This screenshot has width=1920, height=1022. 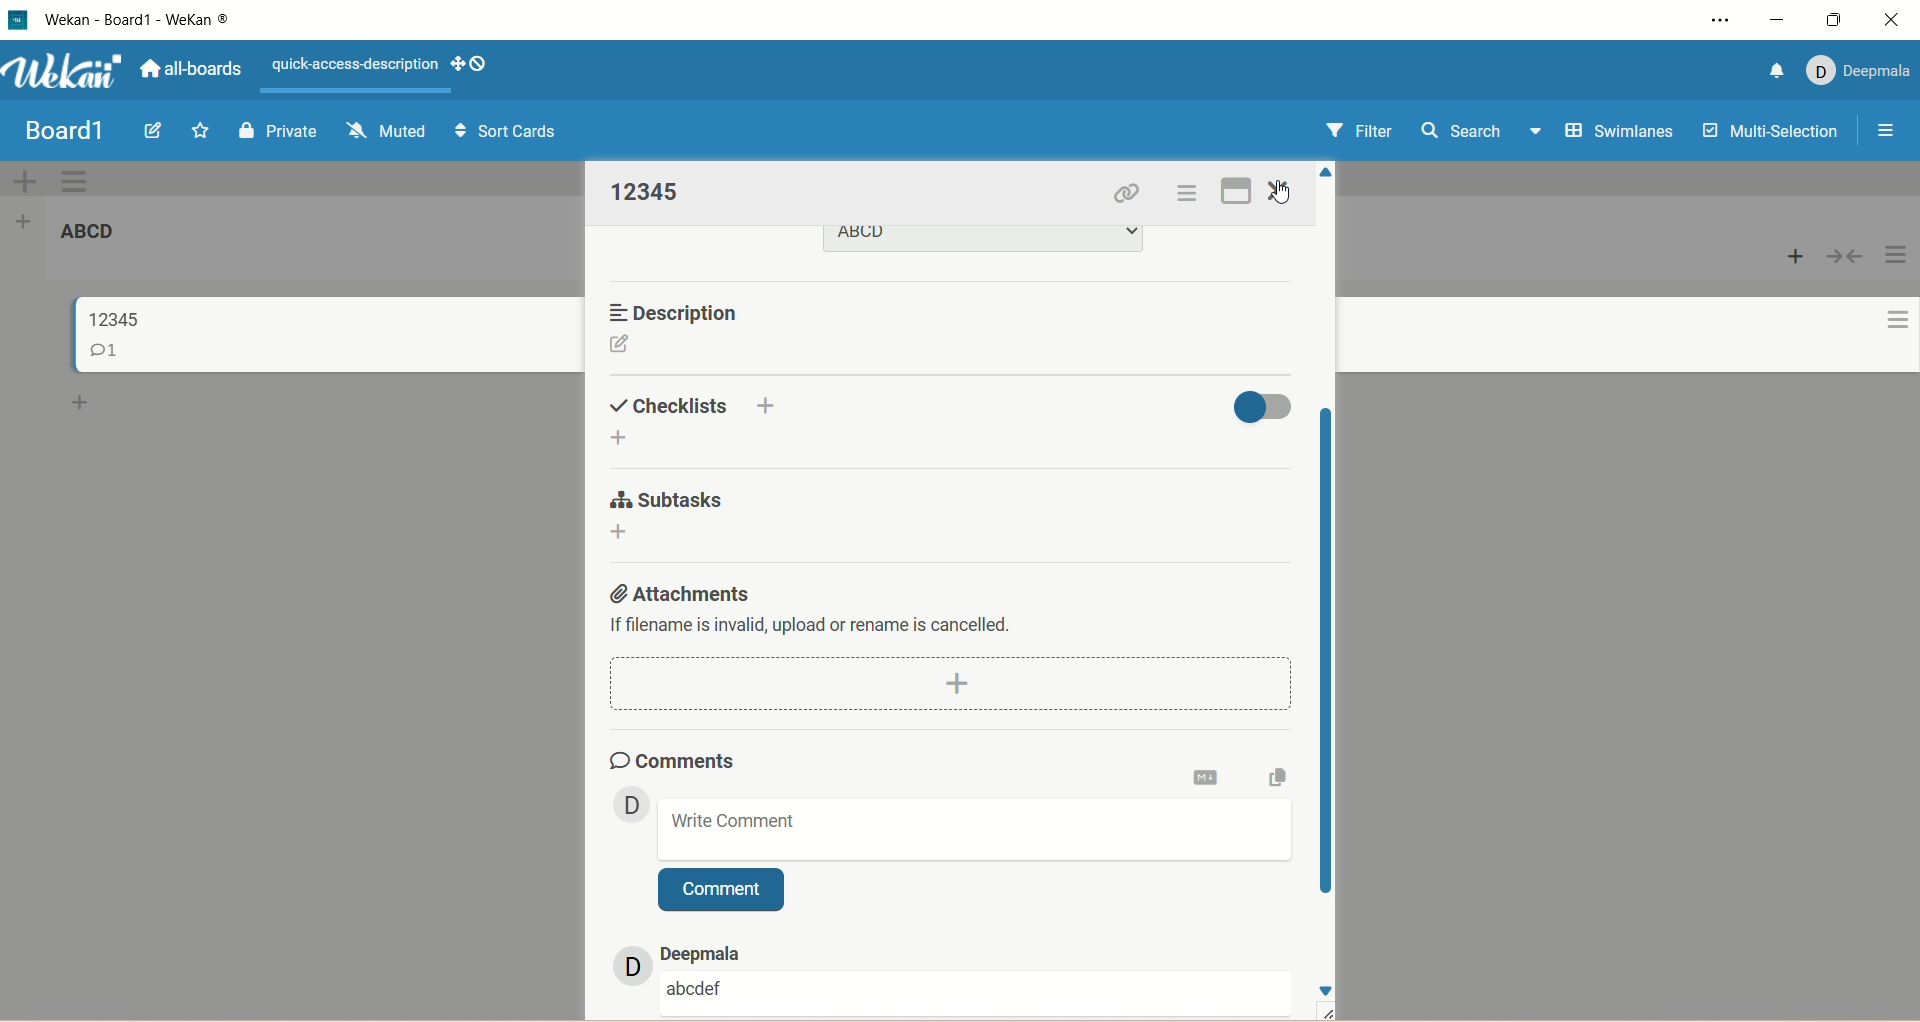 What do you see at coordinates (625, 803) in the screenshot?
I see `member` at bounding box center [625, 803].